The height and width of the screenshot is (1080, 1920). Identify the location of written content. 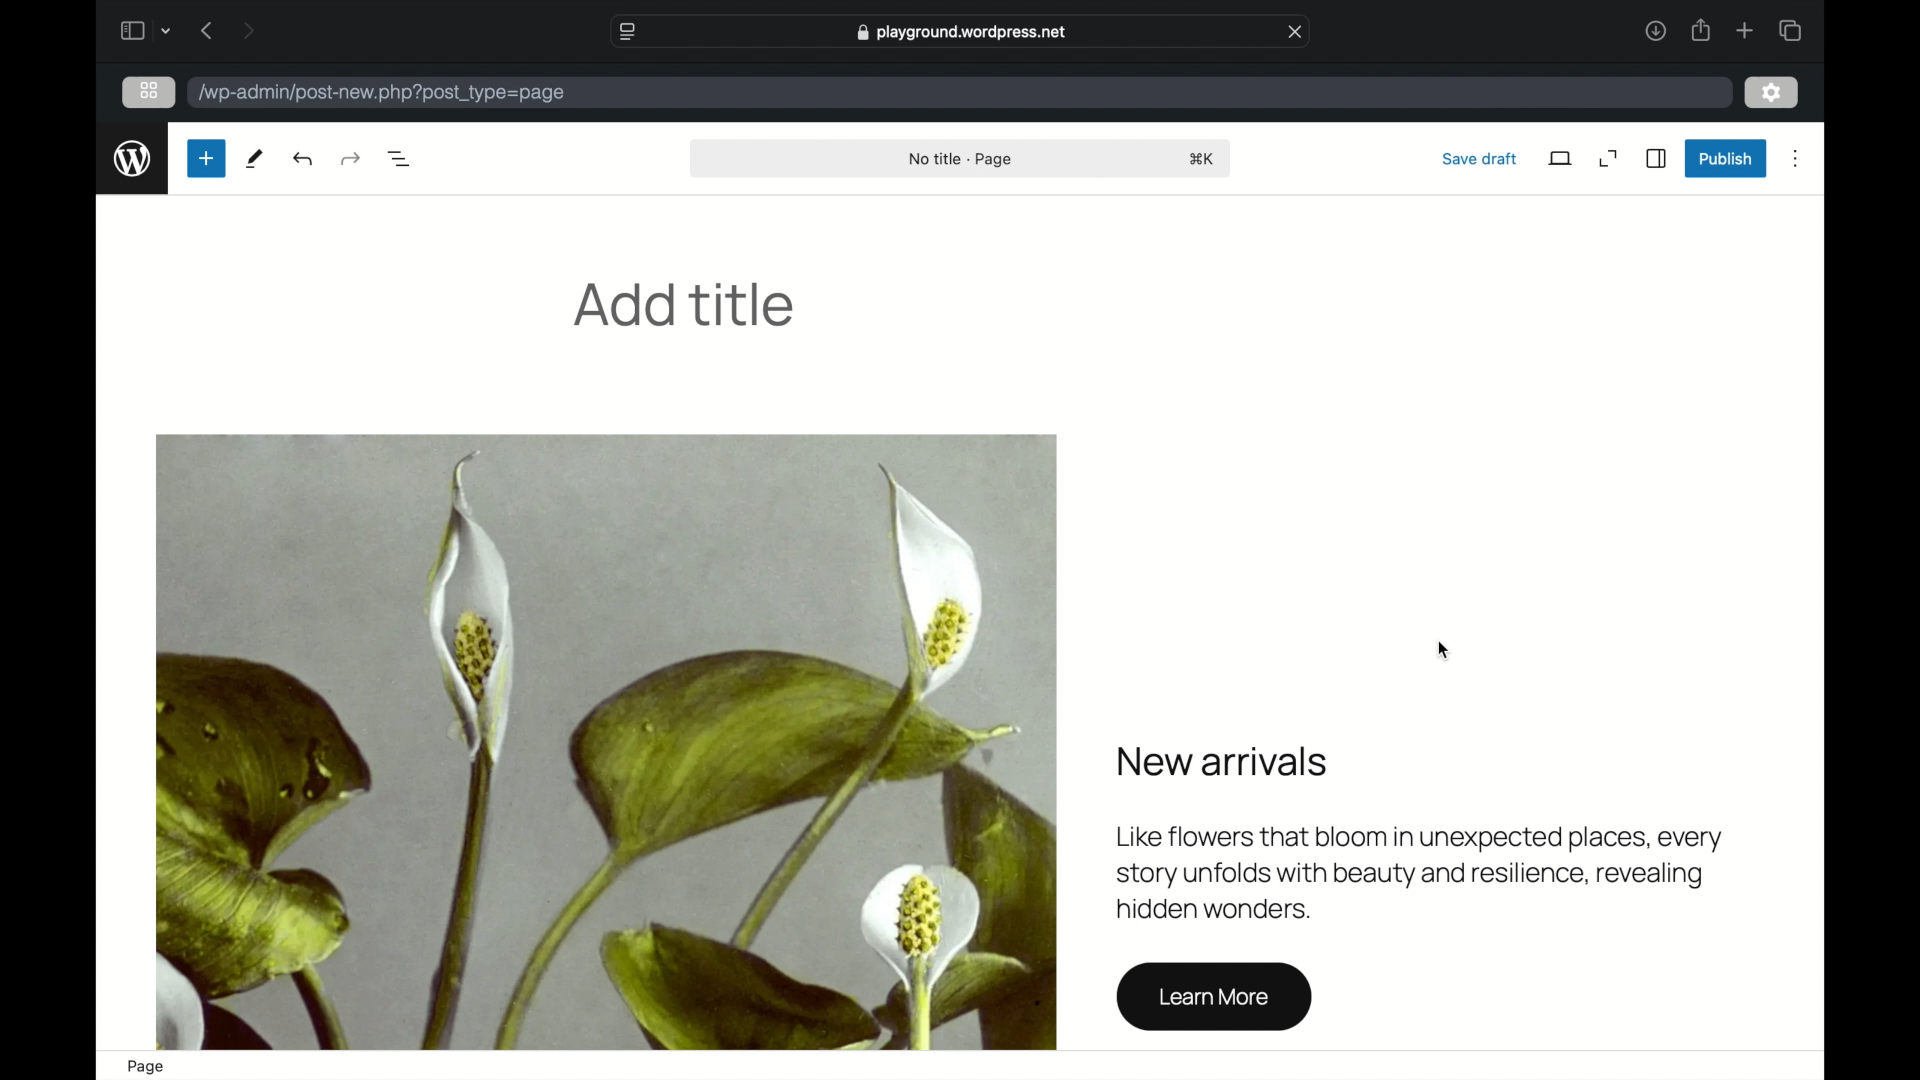
(1420, 831).